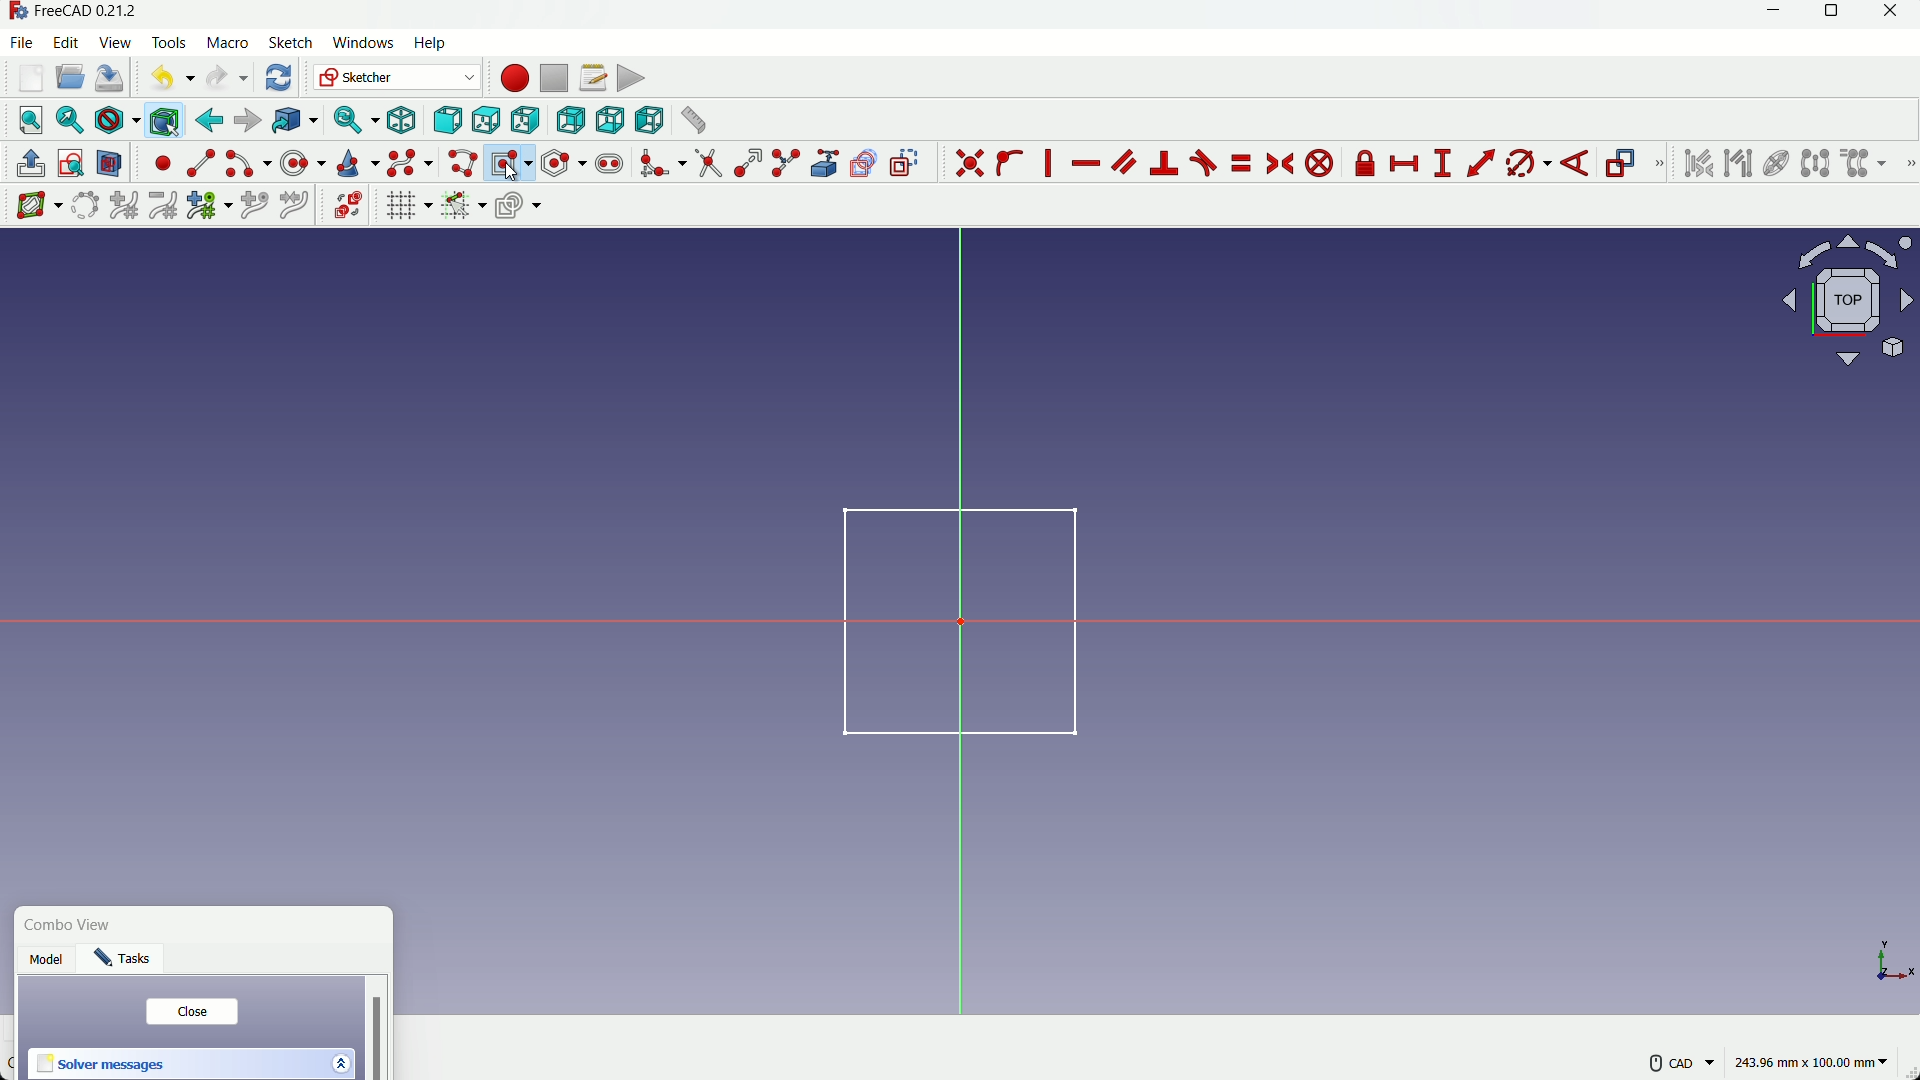  Describe the element at coordinates (436, 44) in the screenshot. I see `help menu` at that location.